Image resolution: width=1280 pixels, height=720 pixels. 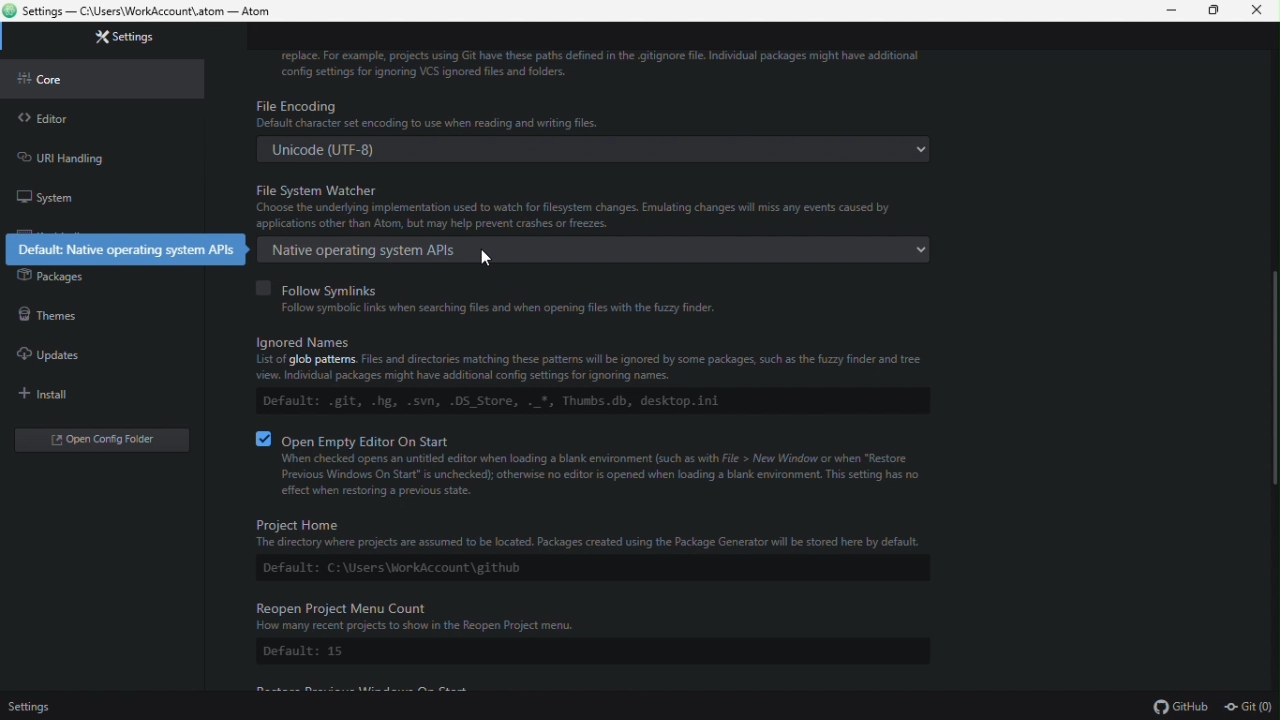 What do you see at coordinates (50, 275) in the screenshot?
I see `Packages` at bounding box center [50, 275].